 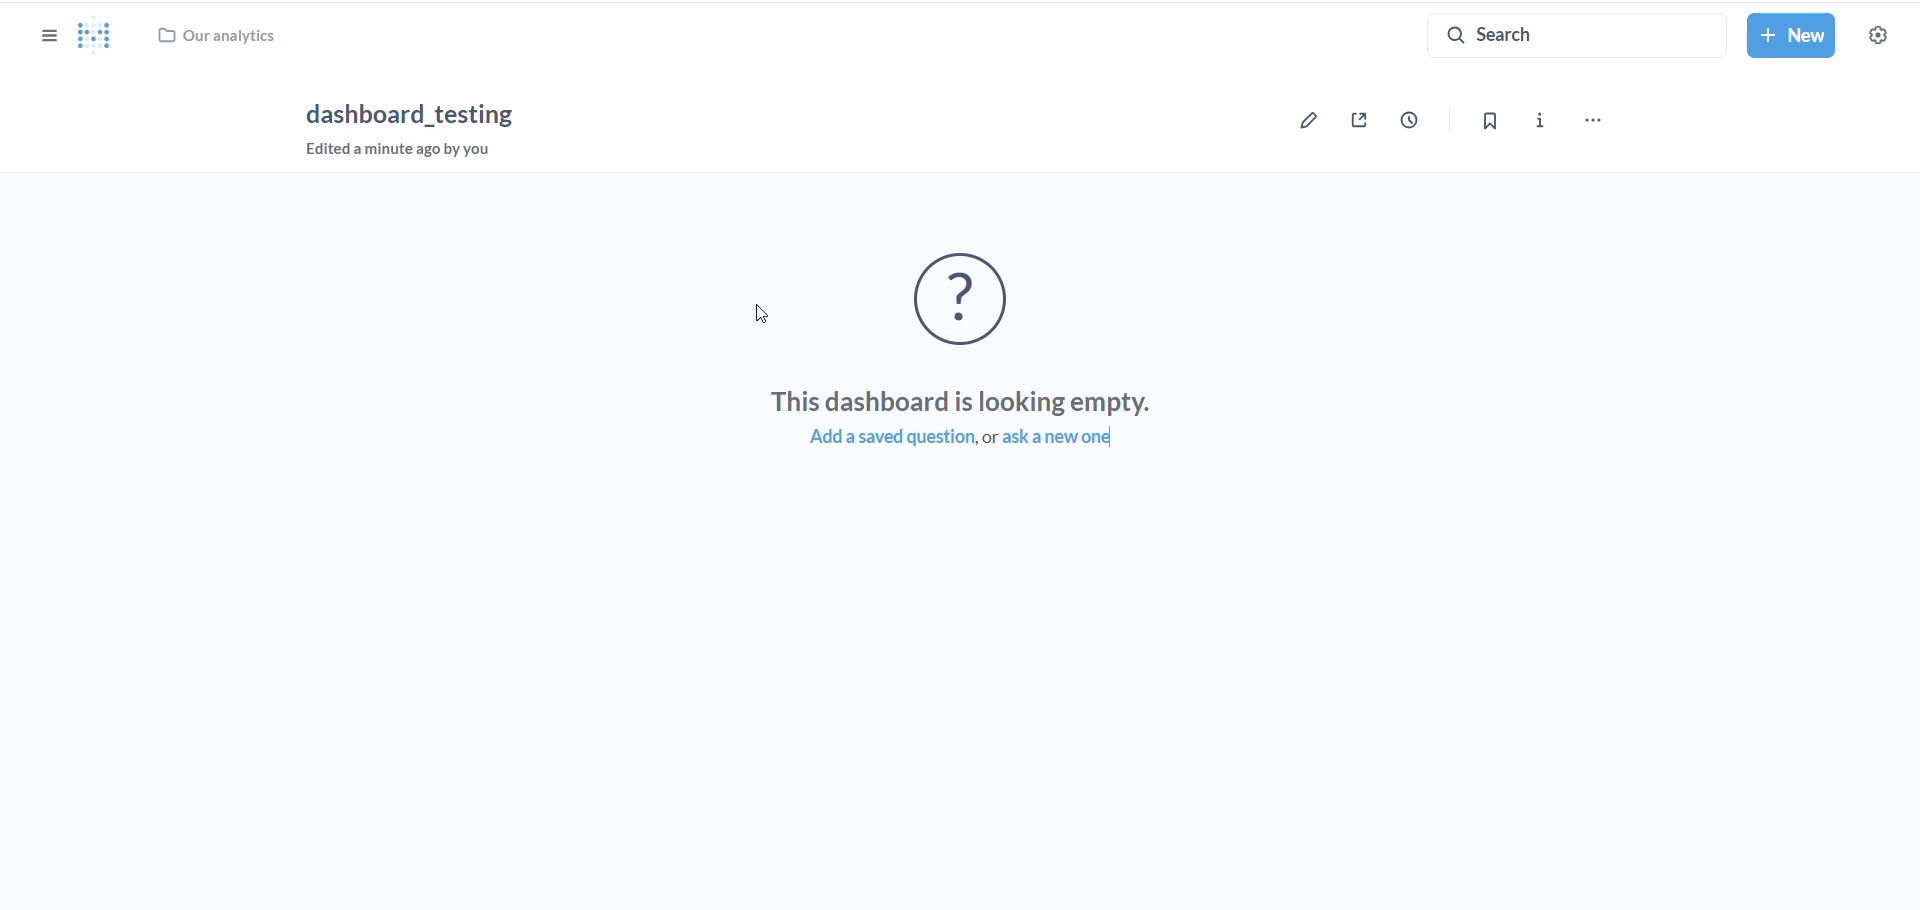 I want to click on This dashboard is looking empty , so click(x=951, y=399).